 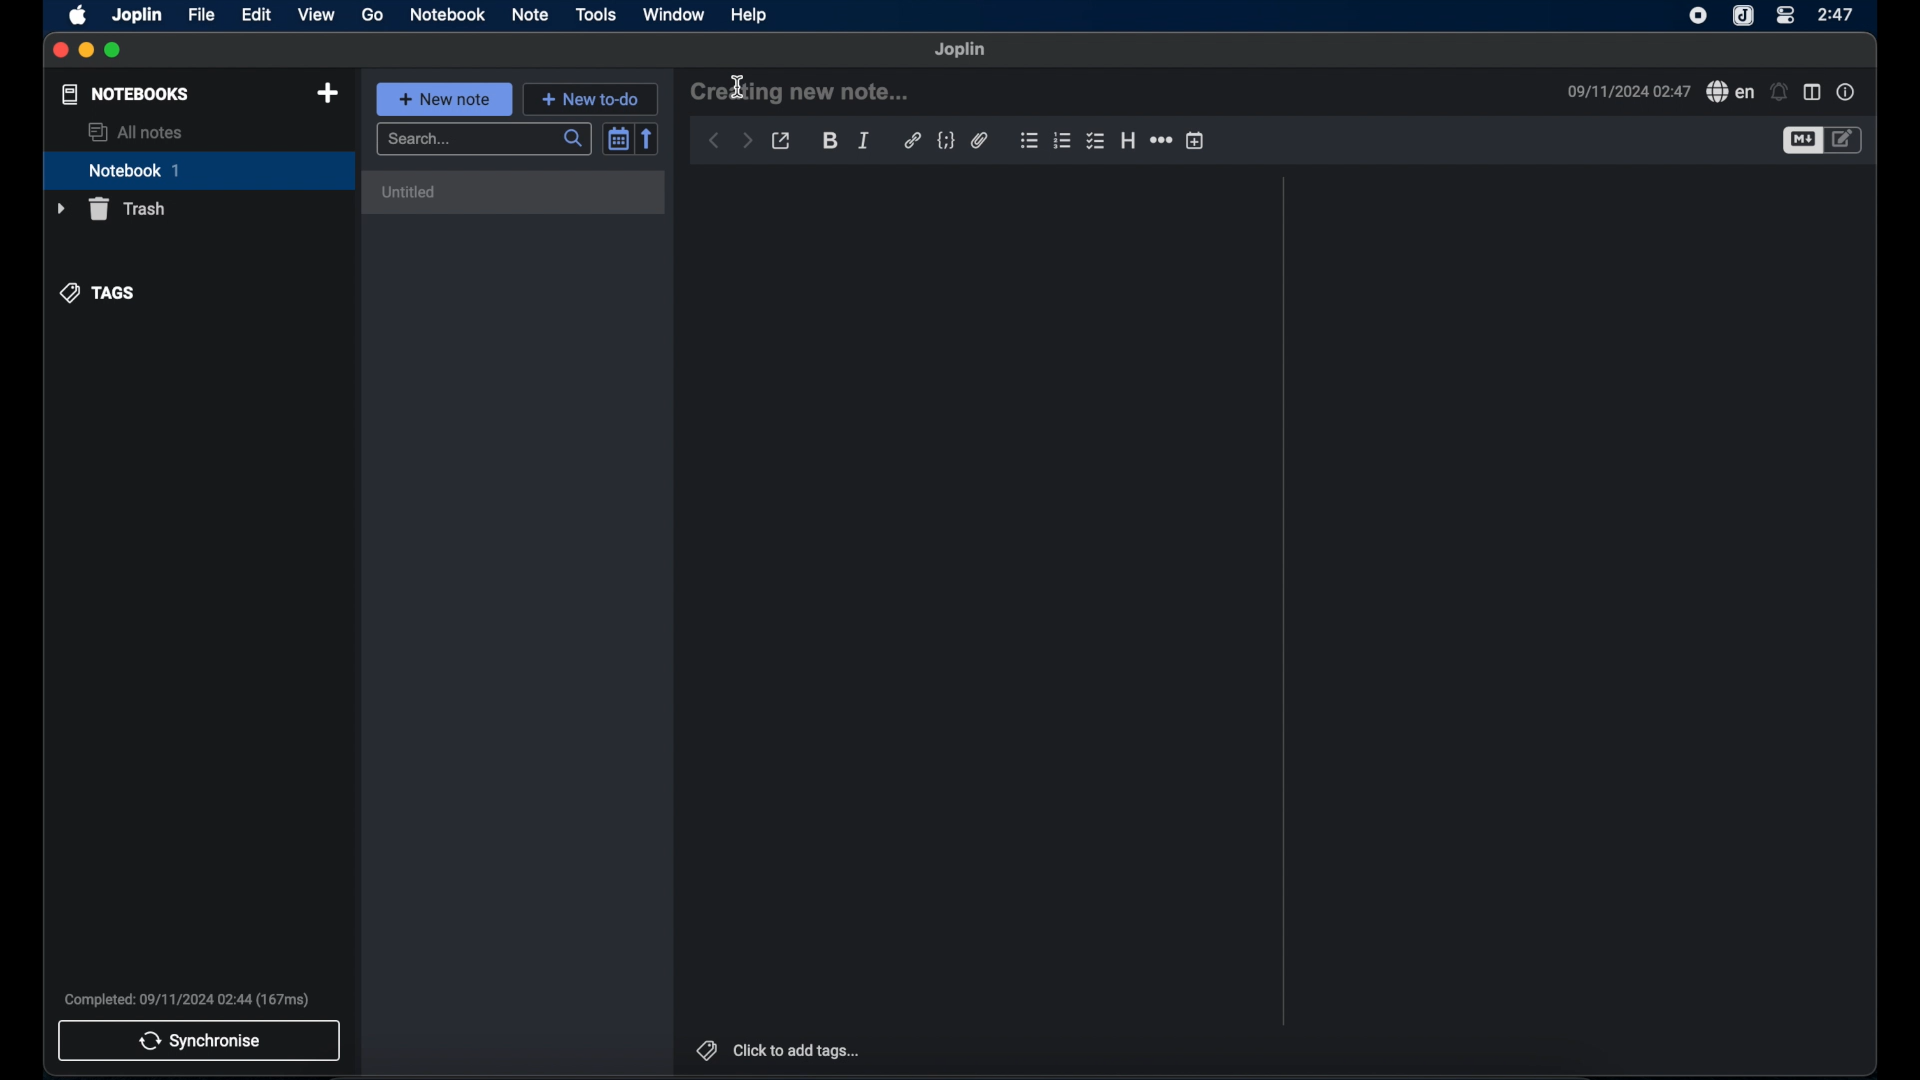 I want to click on note properties, so click(x=1845, y=91).